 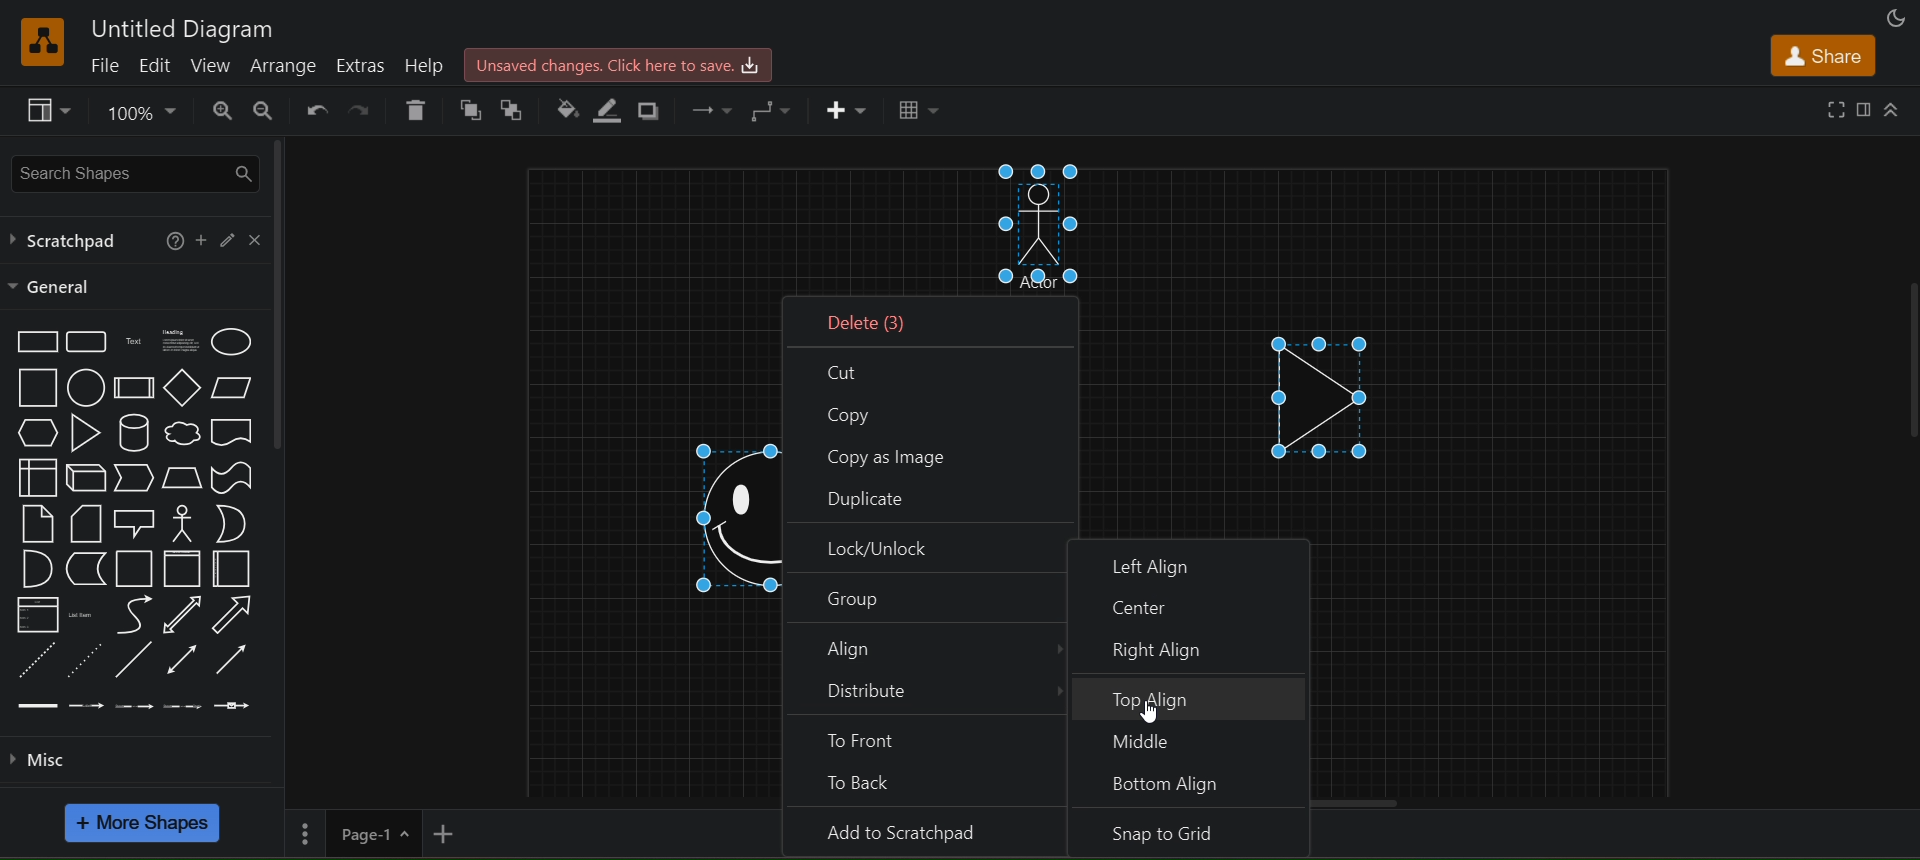 I want to click on arrange, so click(x=283, y=64).